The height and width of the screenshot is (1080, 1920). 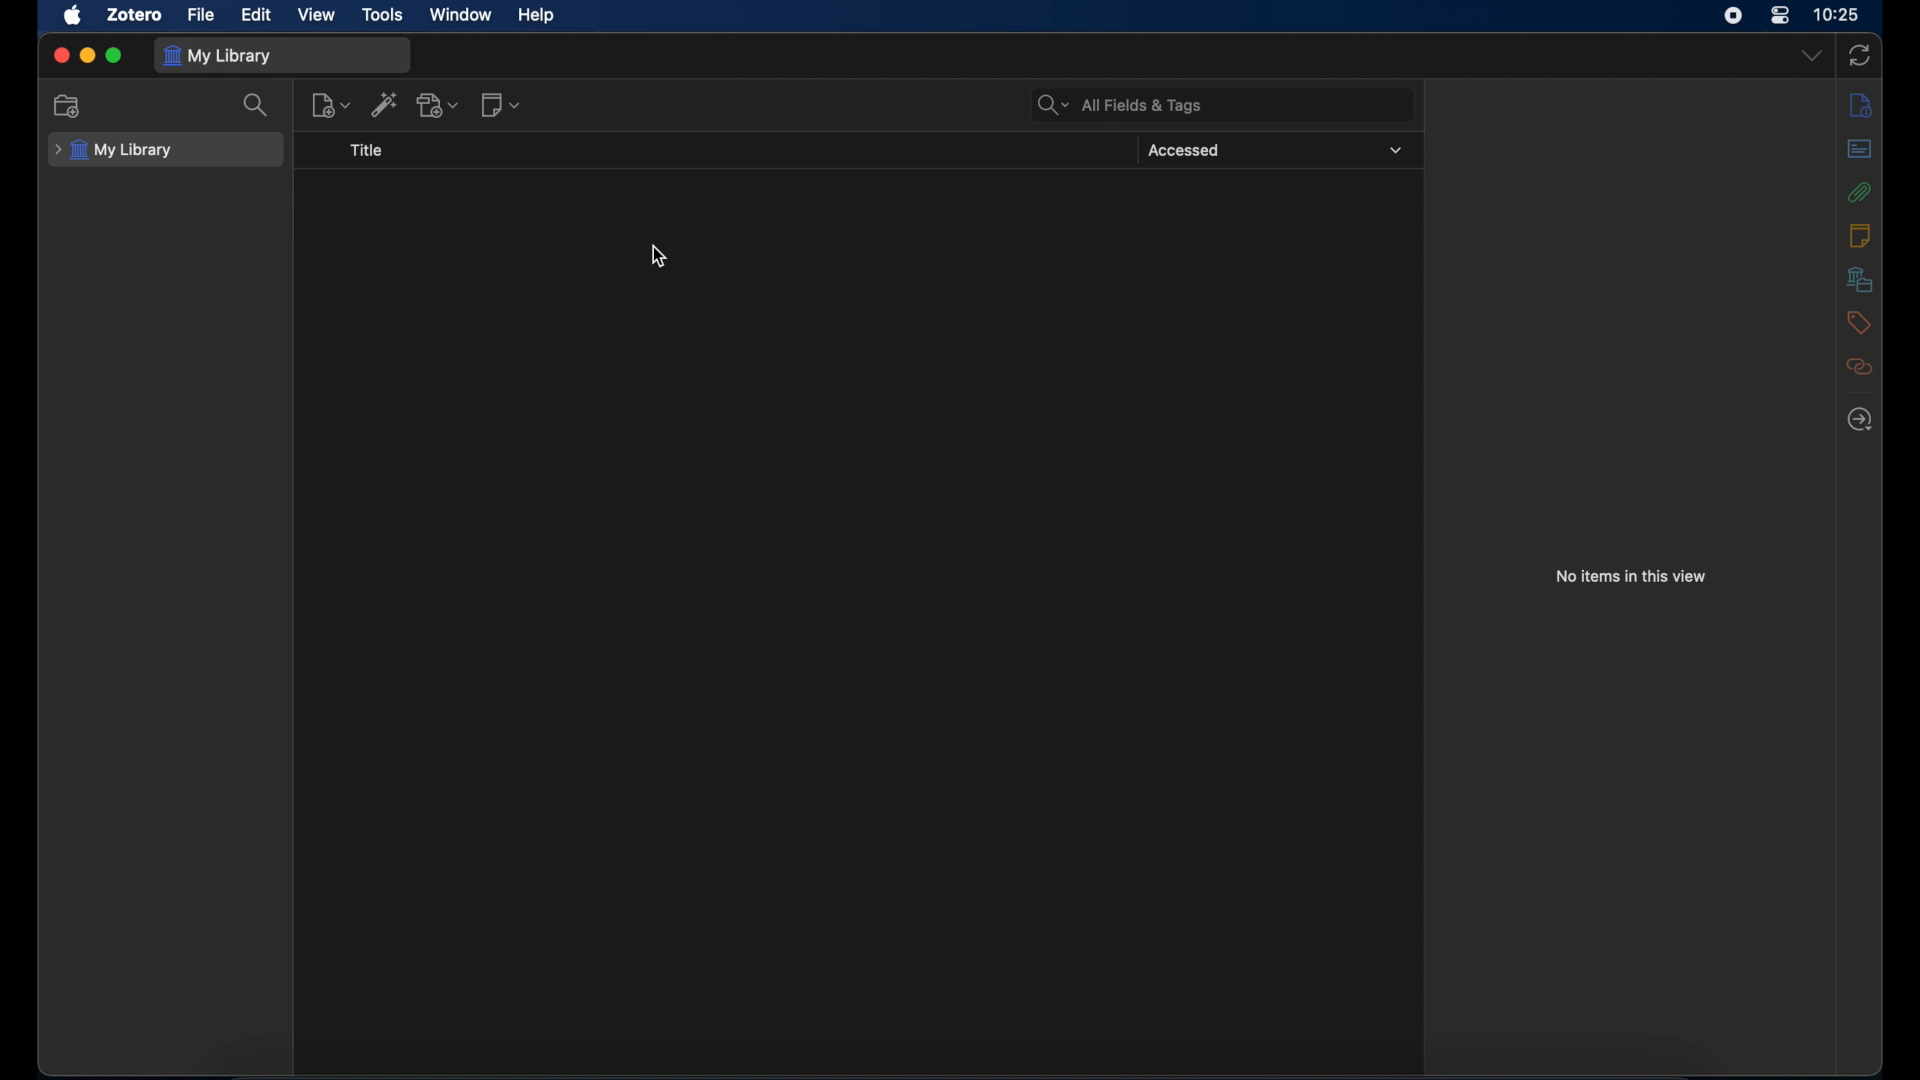 What do you see at coordinates (1860, 322) in the screenshot?
I see `tags` at bounding box center [1860, 322].